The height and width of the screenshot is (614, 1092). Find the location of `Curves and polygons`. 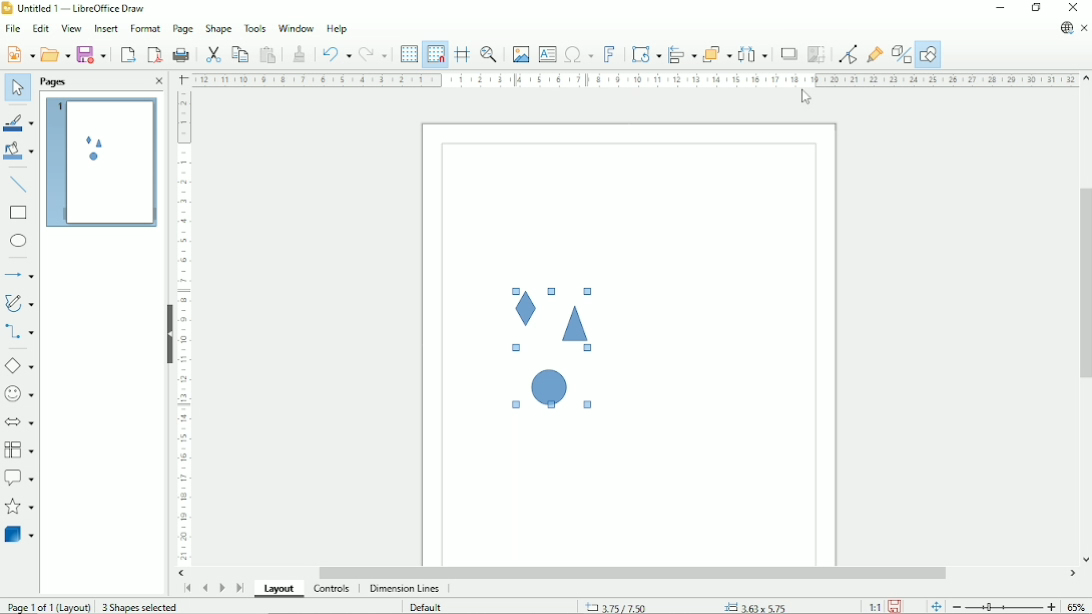

Curves and polygons is located at coordinates (19, 303).